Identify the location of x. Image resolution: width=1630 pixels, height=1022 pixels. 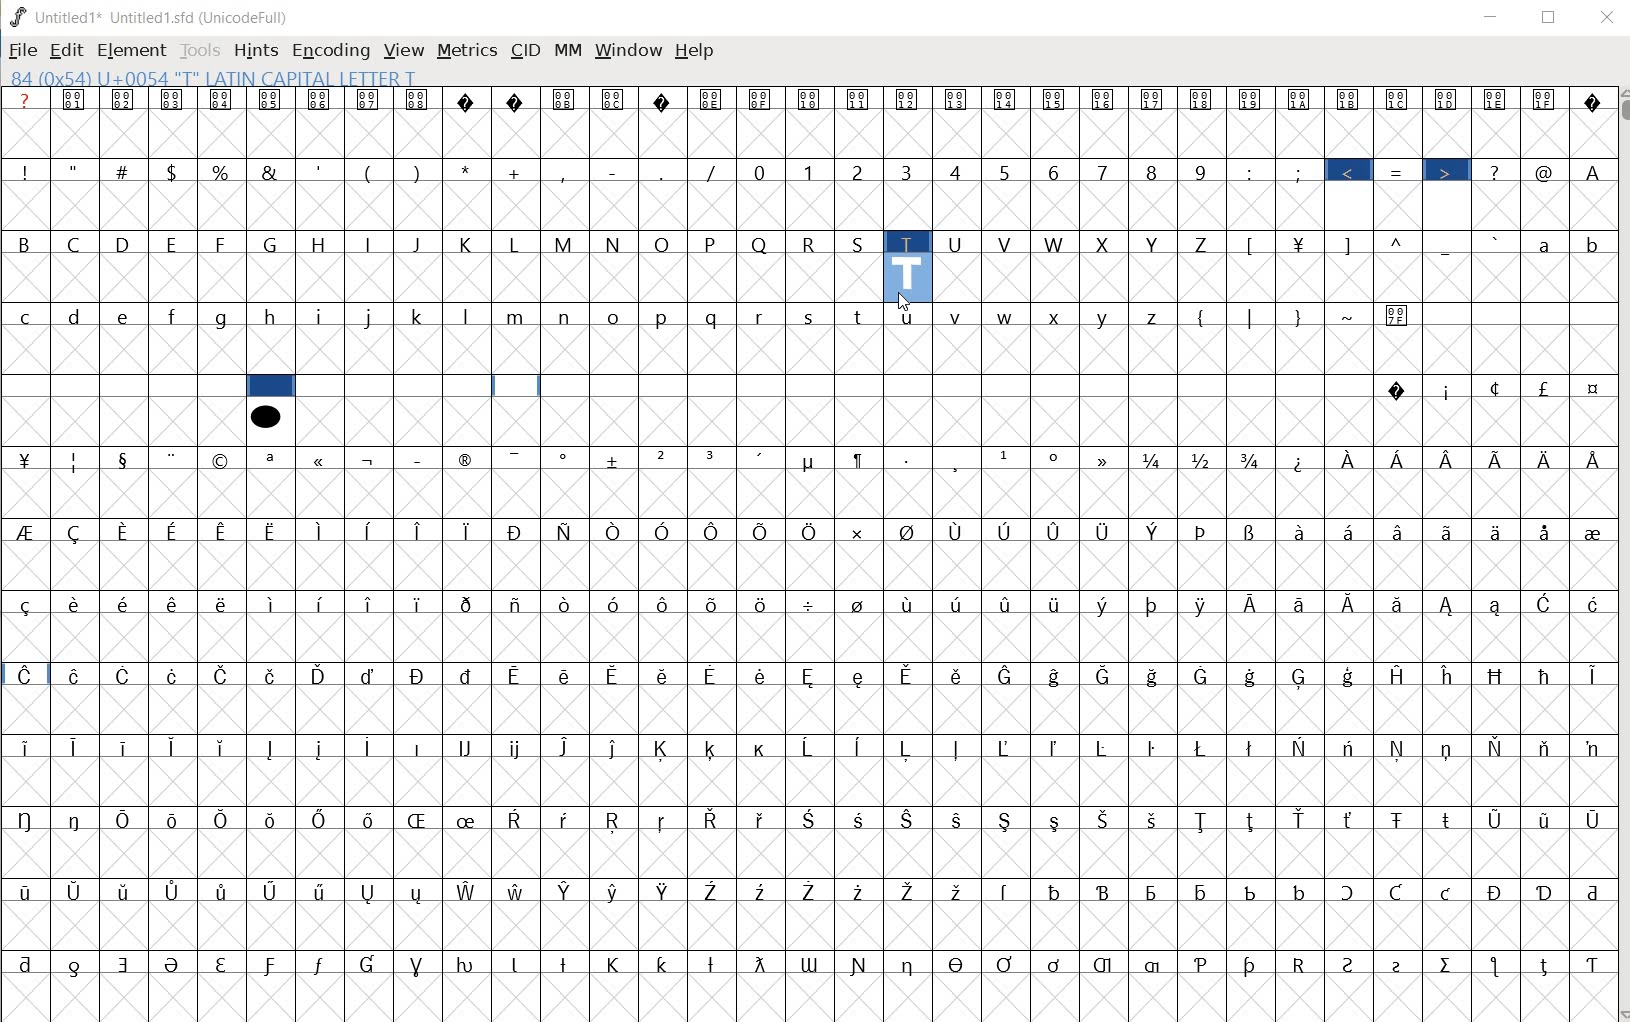
(1057, 316).